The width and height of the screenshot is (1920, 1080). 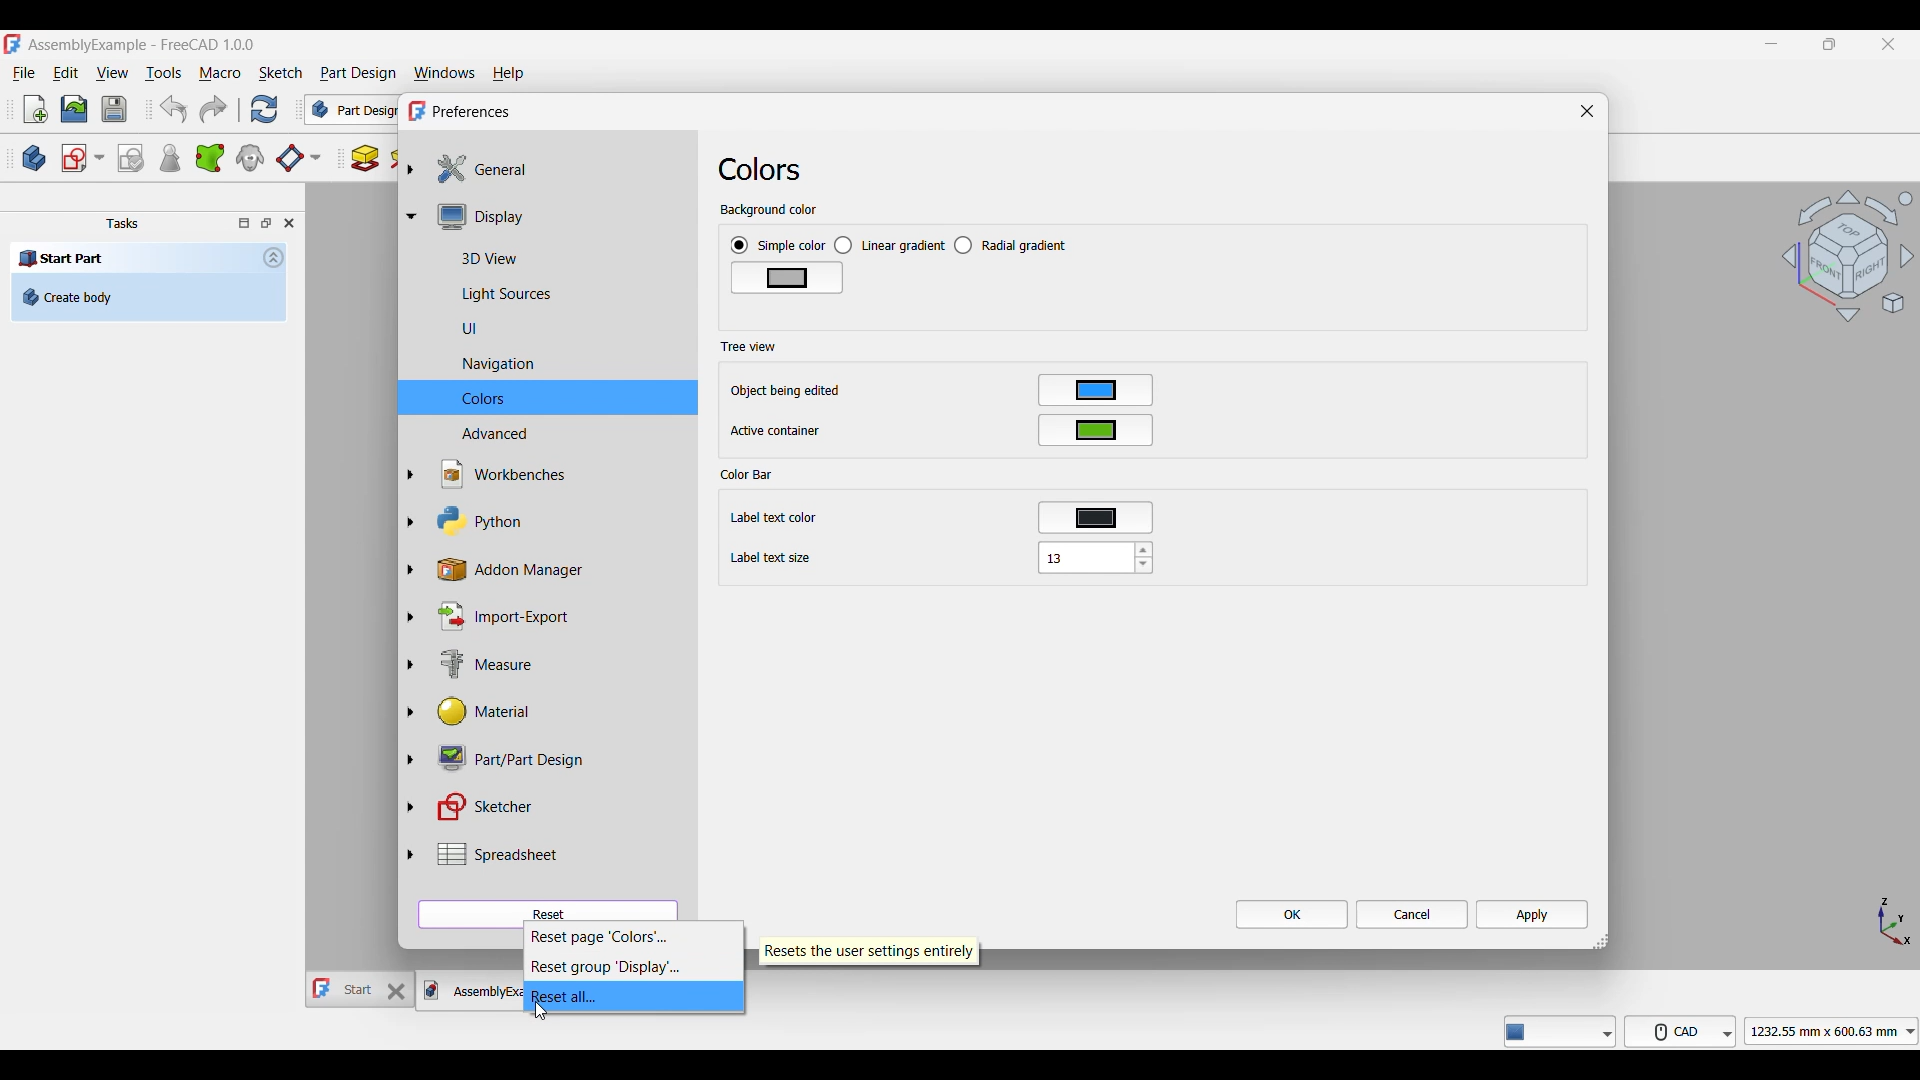 I want to click on Undo, so click(x=174, y=109).